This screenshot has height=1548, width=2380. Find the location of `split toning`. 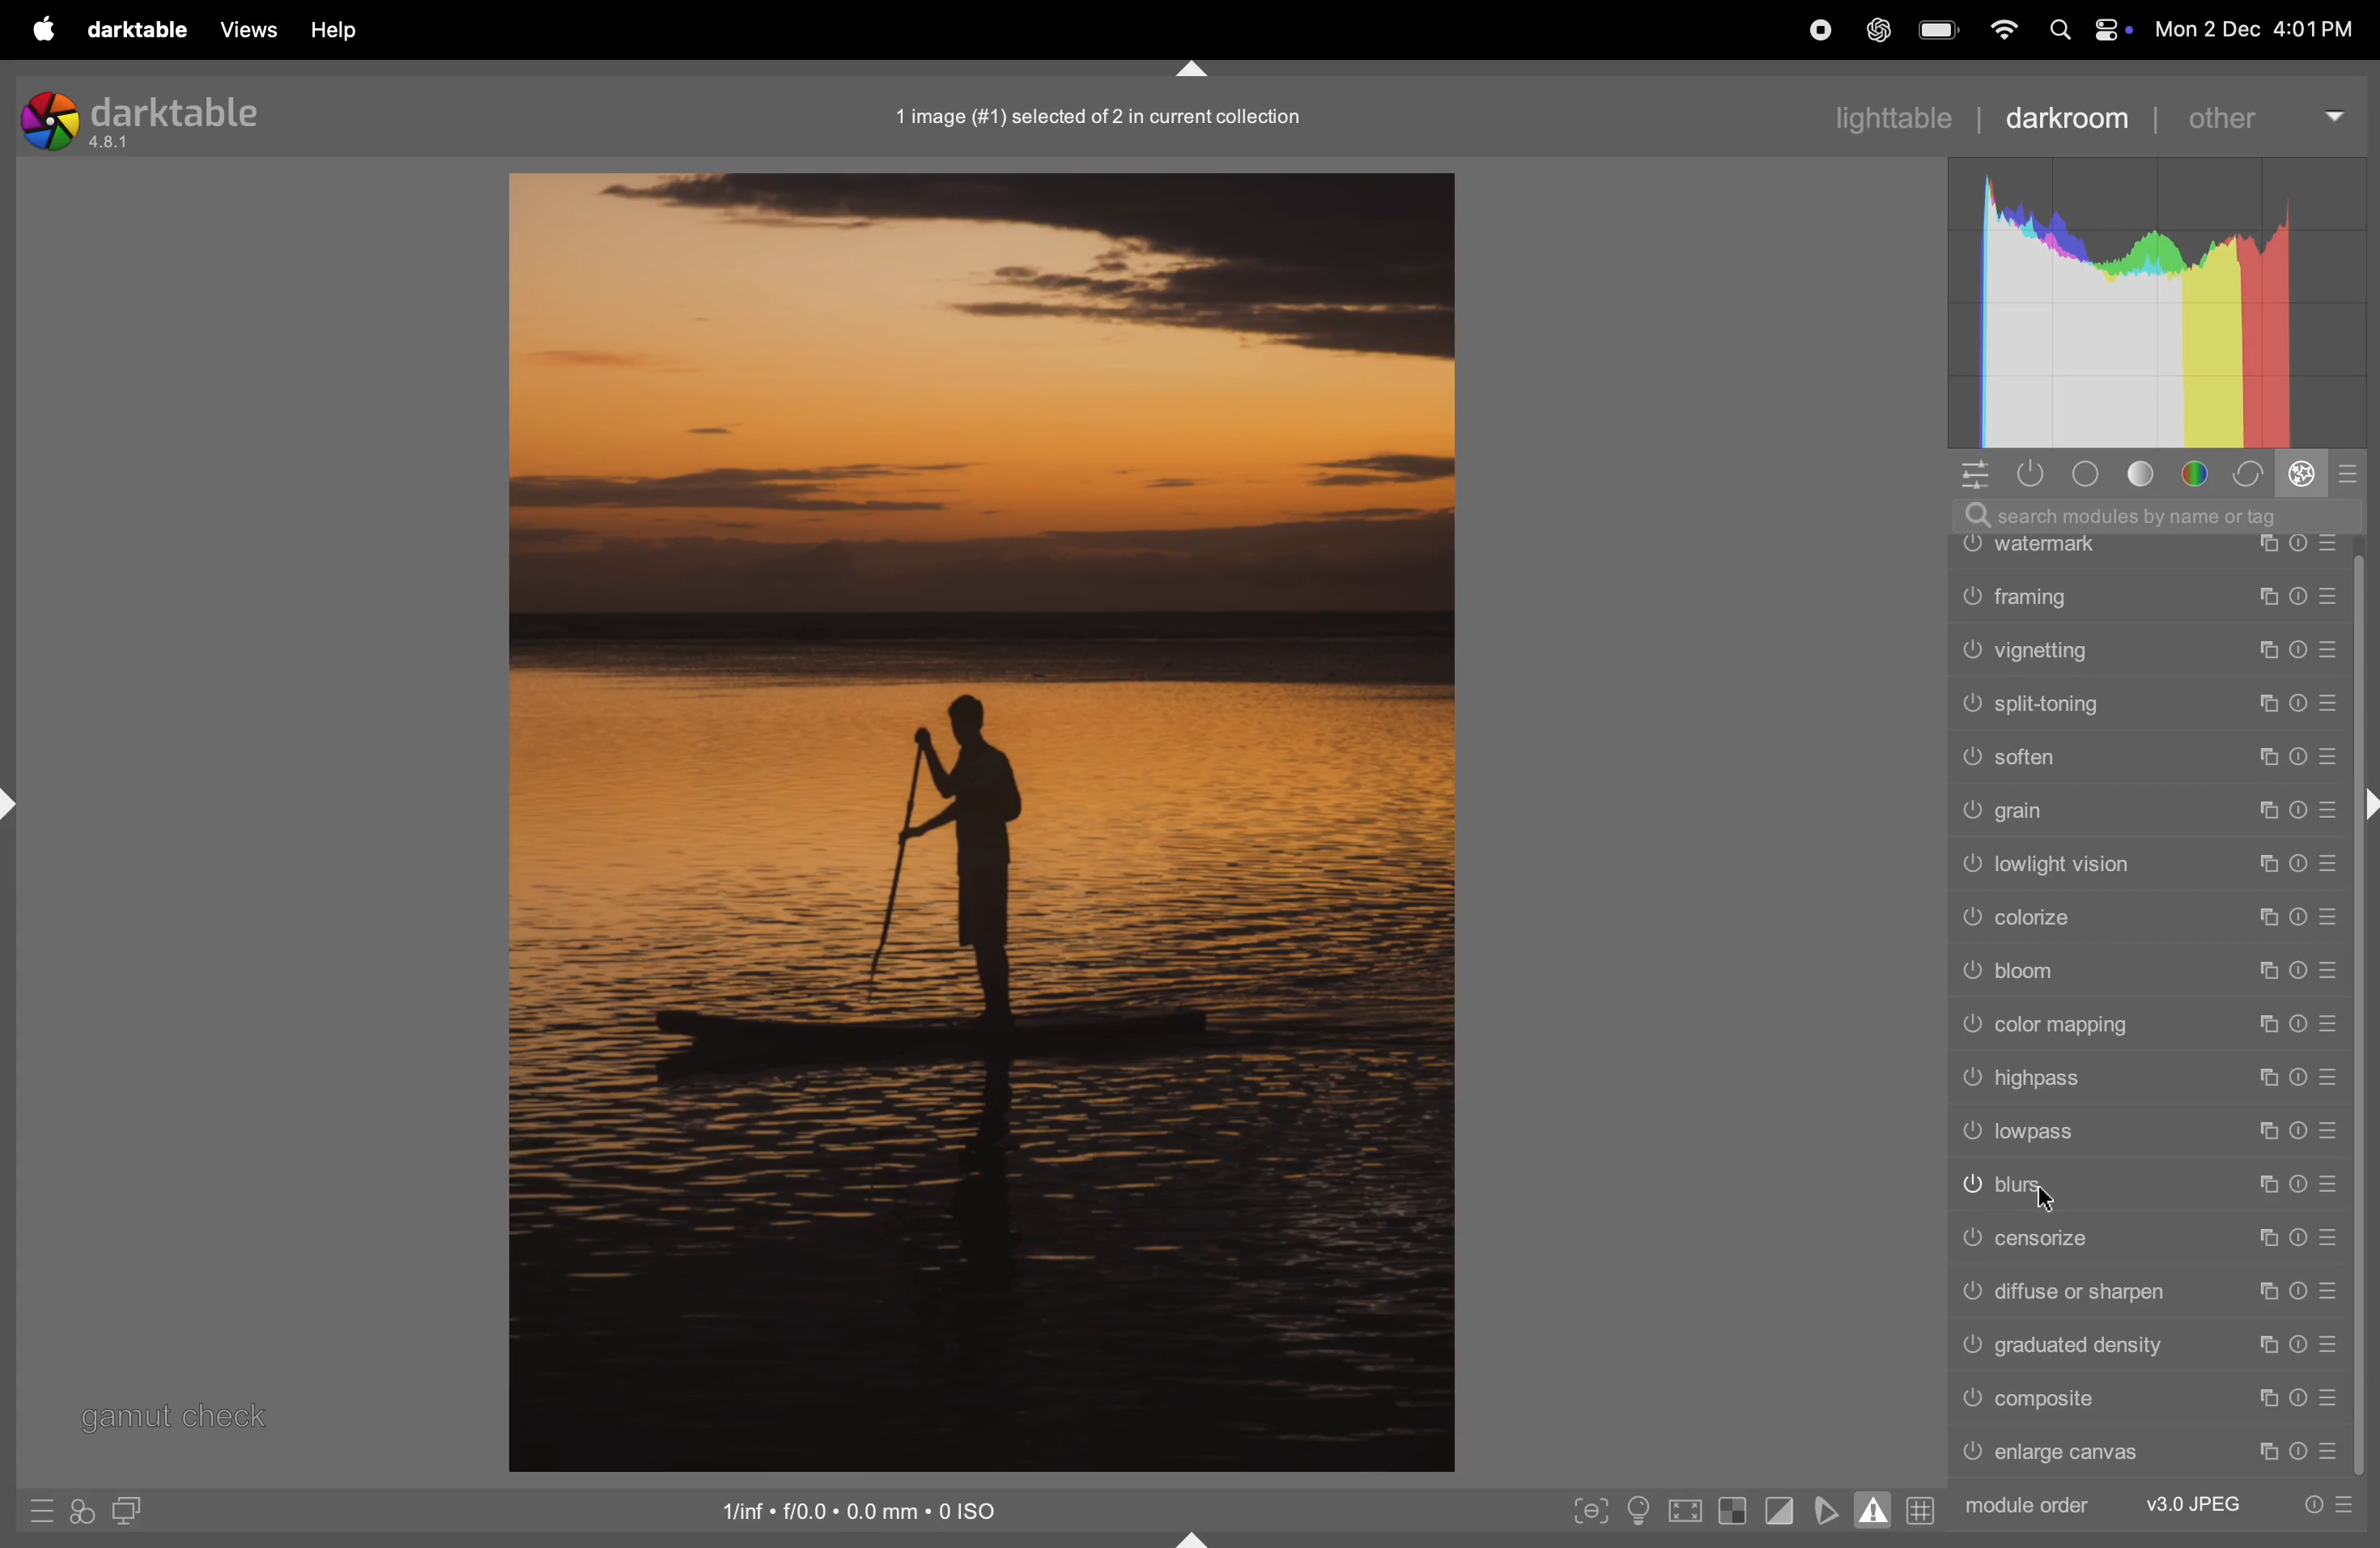

split toning is located at coordinates (2144, 705).